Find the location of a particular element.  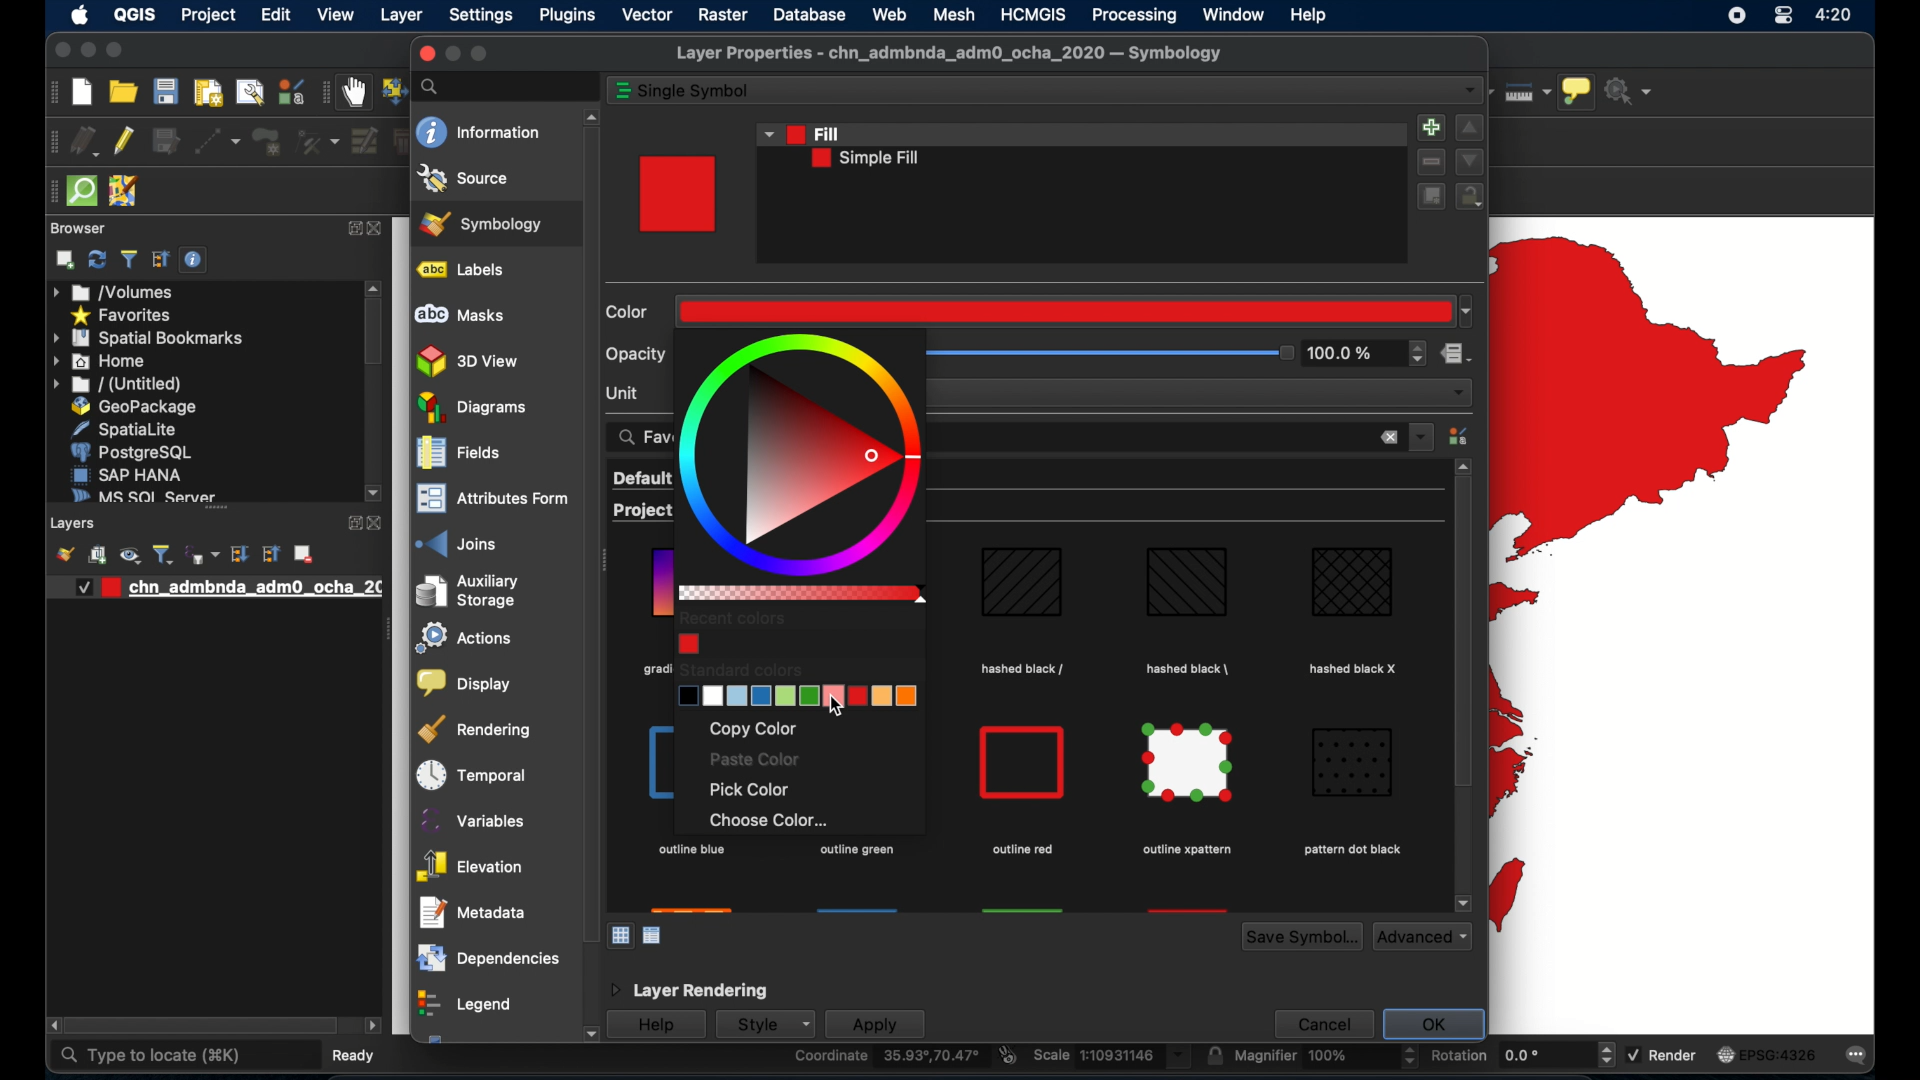

add symbol layer color is located at coordinates (1429, 126).